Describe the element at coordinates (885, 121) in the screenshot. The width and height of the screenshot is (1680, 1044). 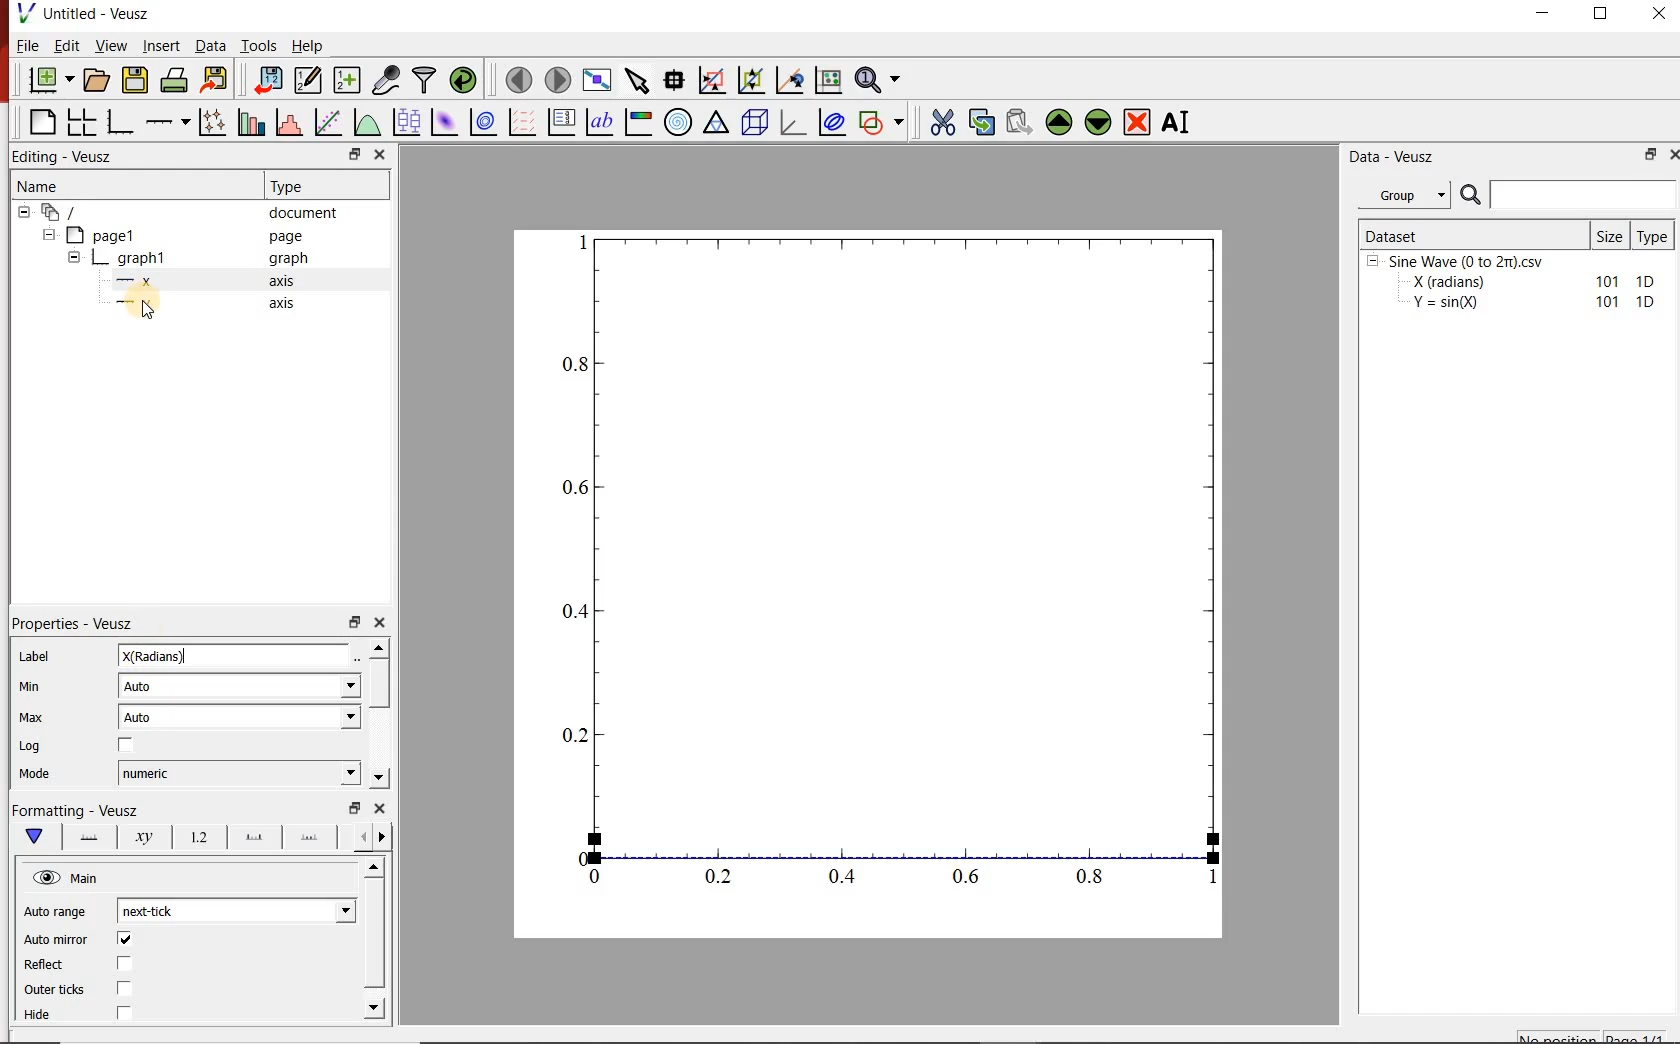
I see `add a shape to the plot` at that location.